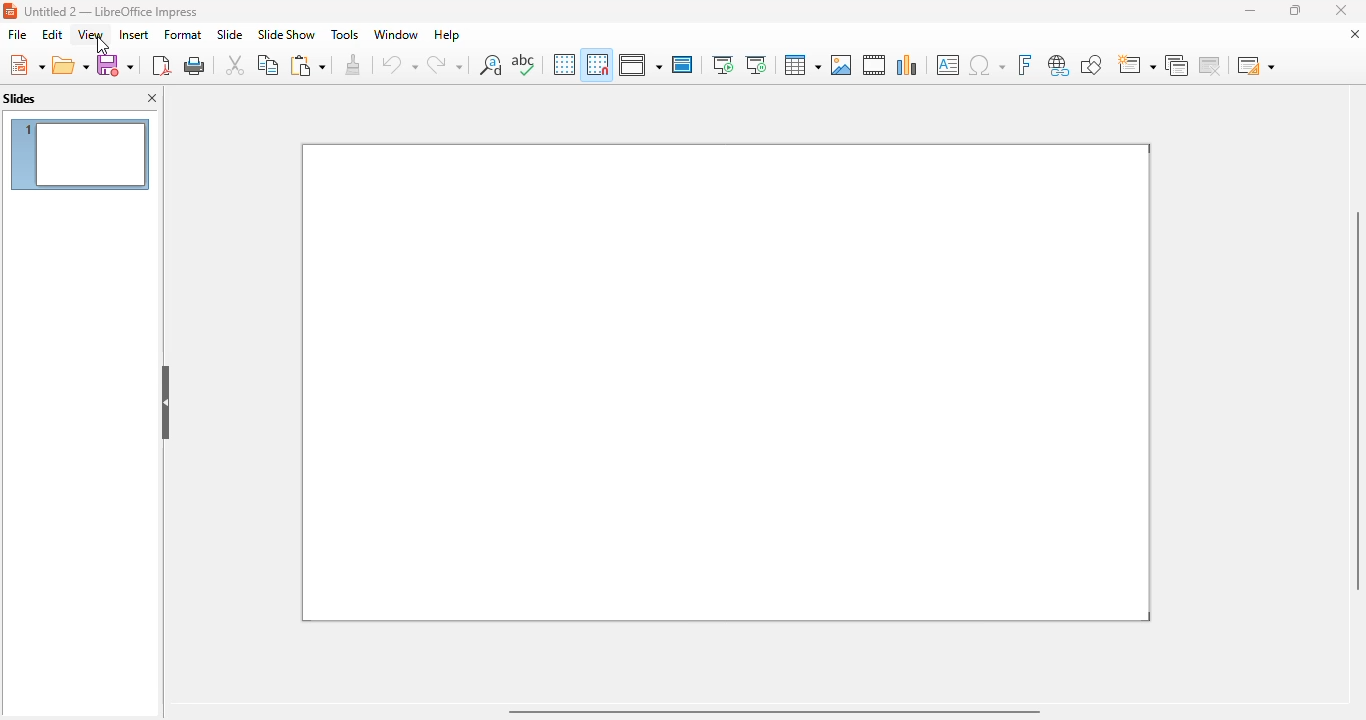  Describe the element at coordinates (162, 65) in the screenshot. I see `export directly as PDF` at that location.